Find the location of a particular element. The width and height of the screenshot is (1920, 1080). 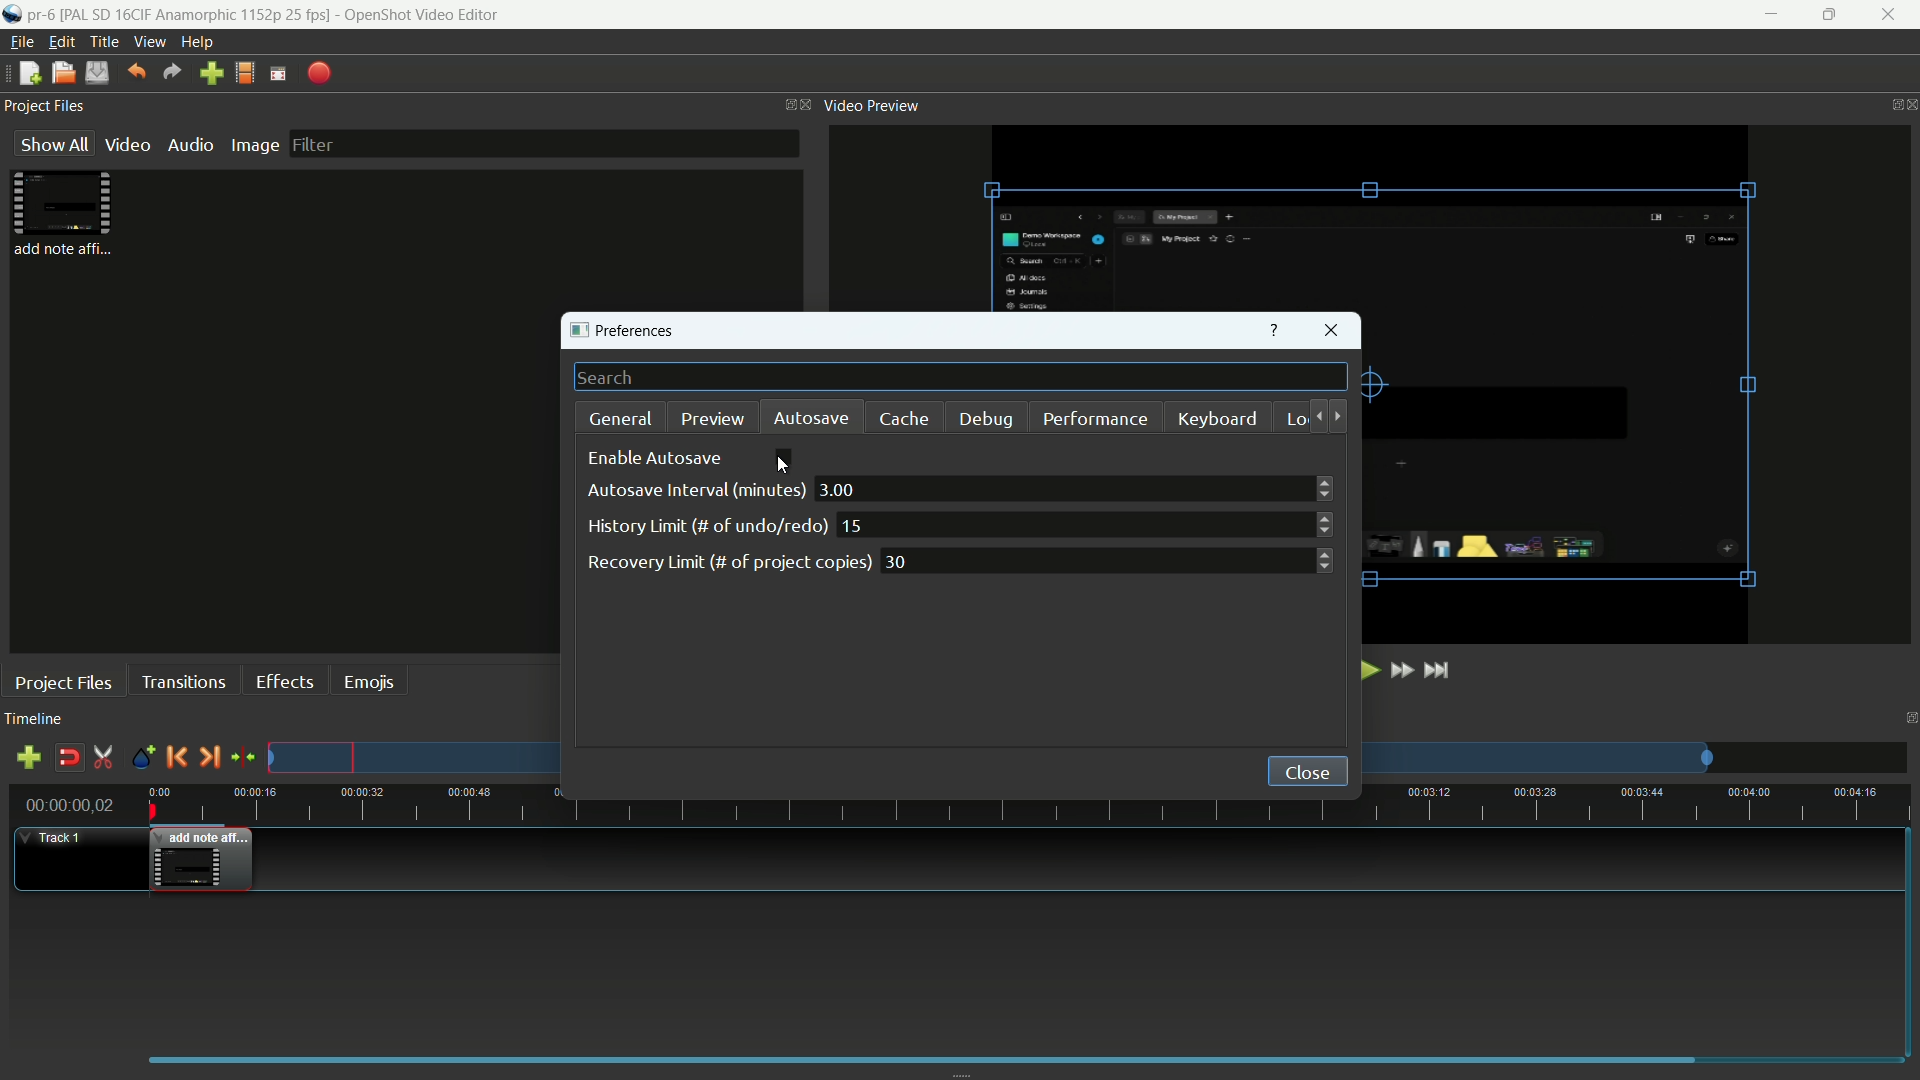

profile is located at coordinates (245, 73).